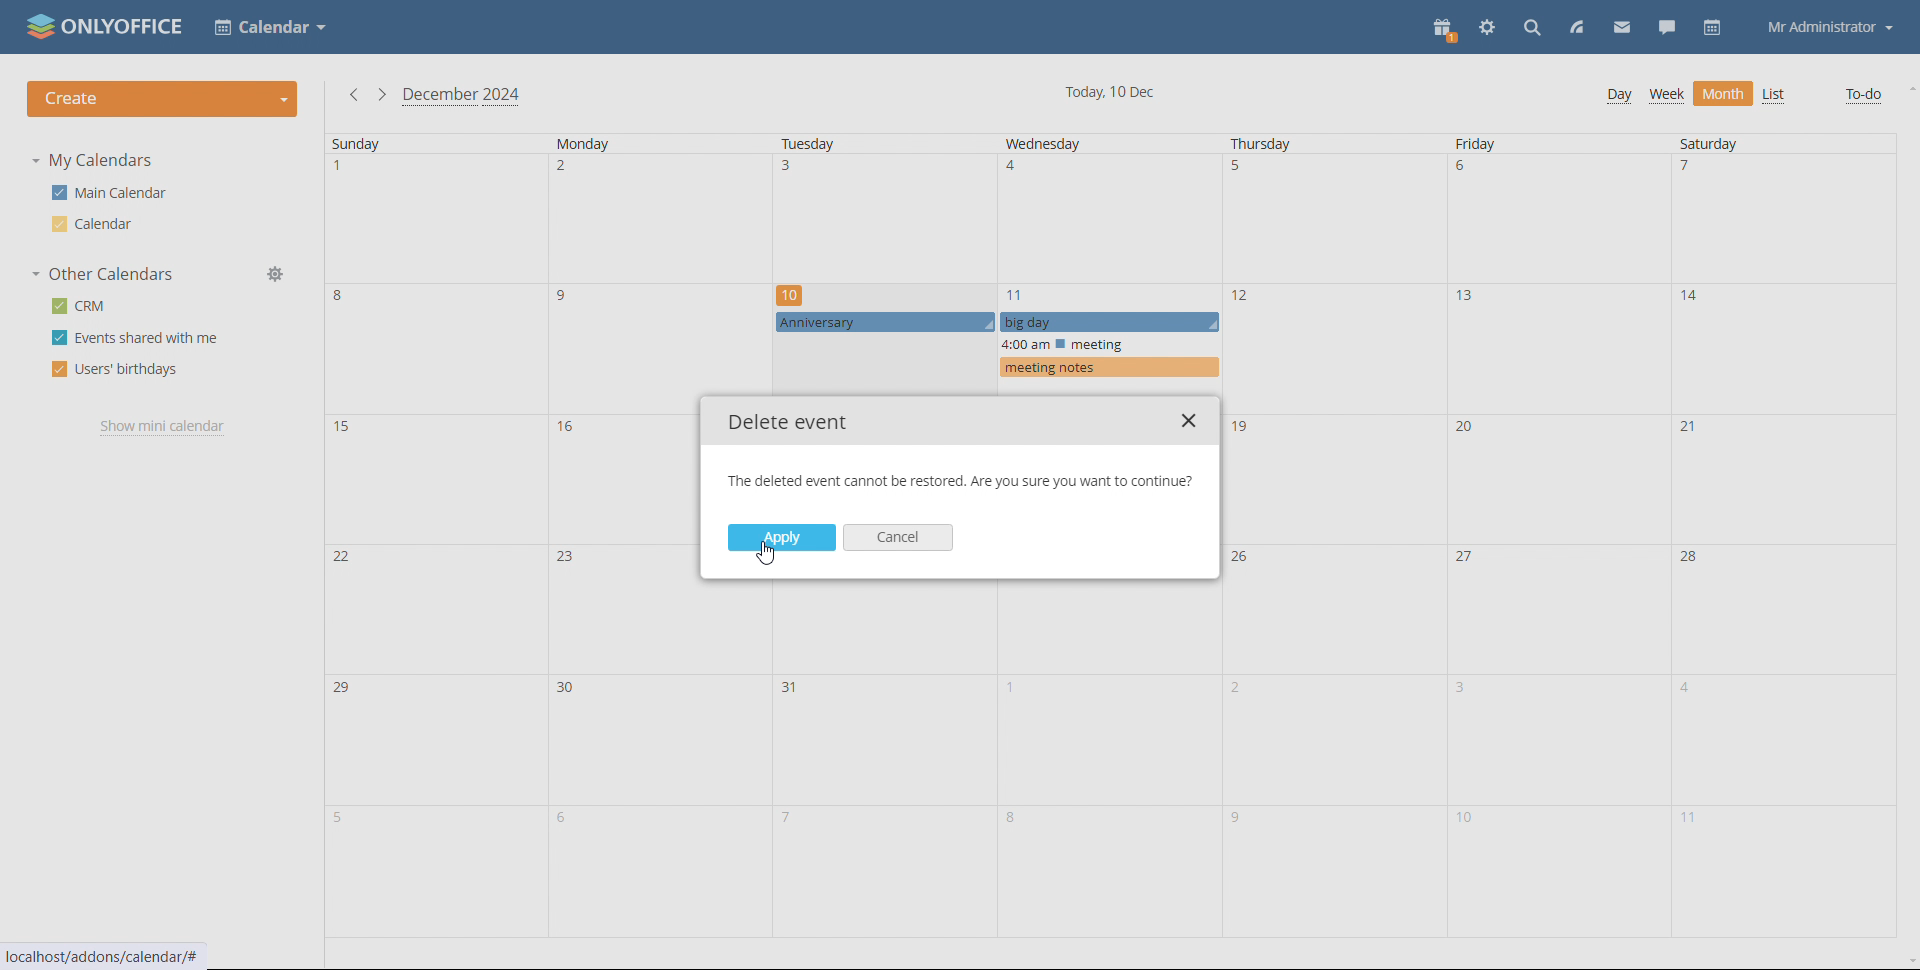 The image size is (1920, 970). Describe the element at coordinates (781, 537) in the screenshot. I see `apply` at that location.